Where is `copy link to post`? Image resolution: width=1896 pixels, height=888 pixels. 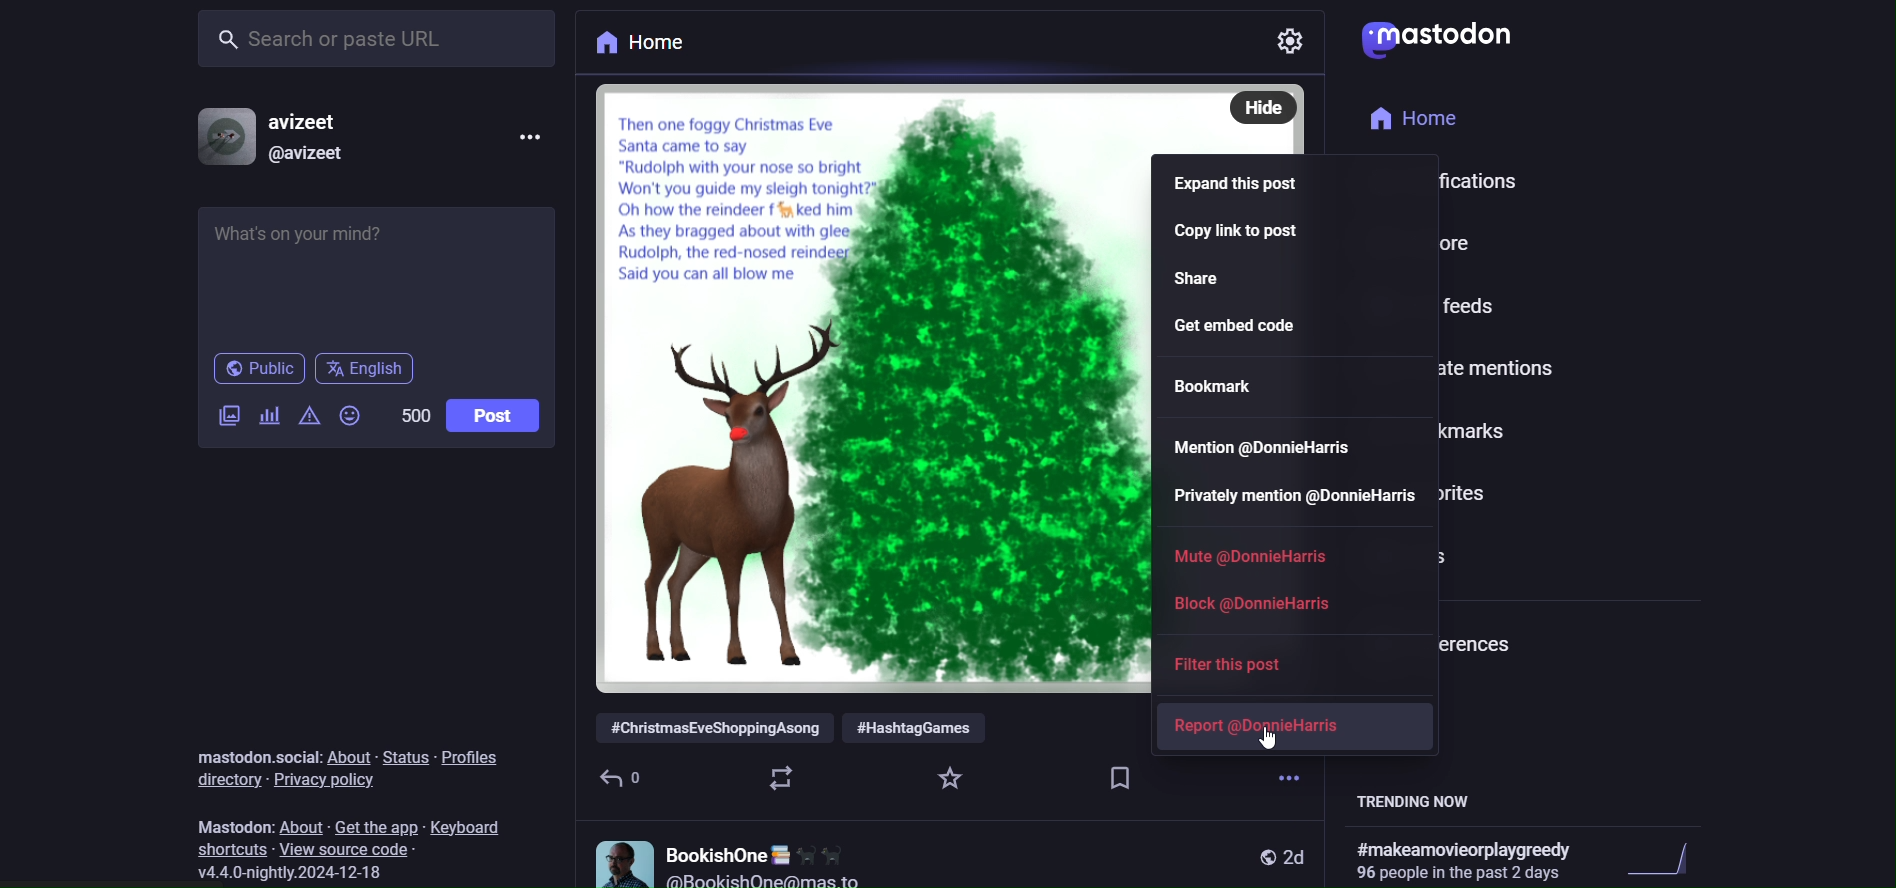 copy link to post is located at coordinates (1240, 236).